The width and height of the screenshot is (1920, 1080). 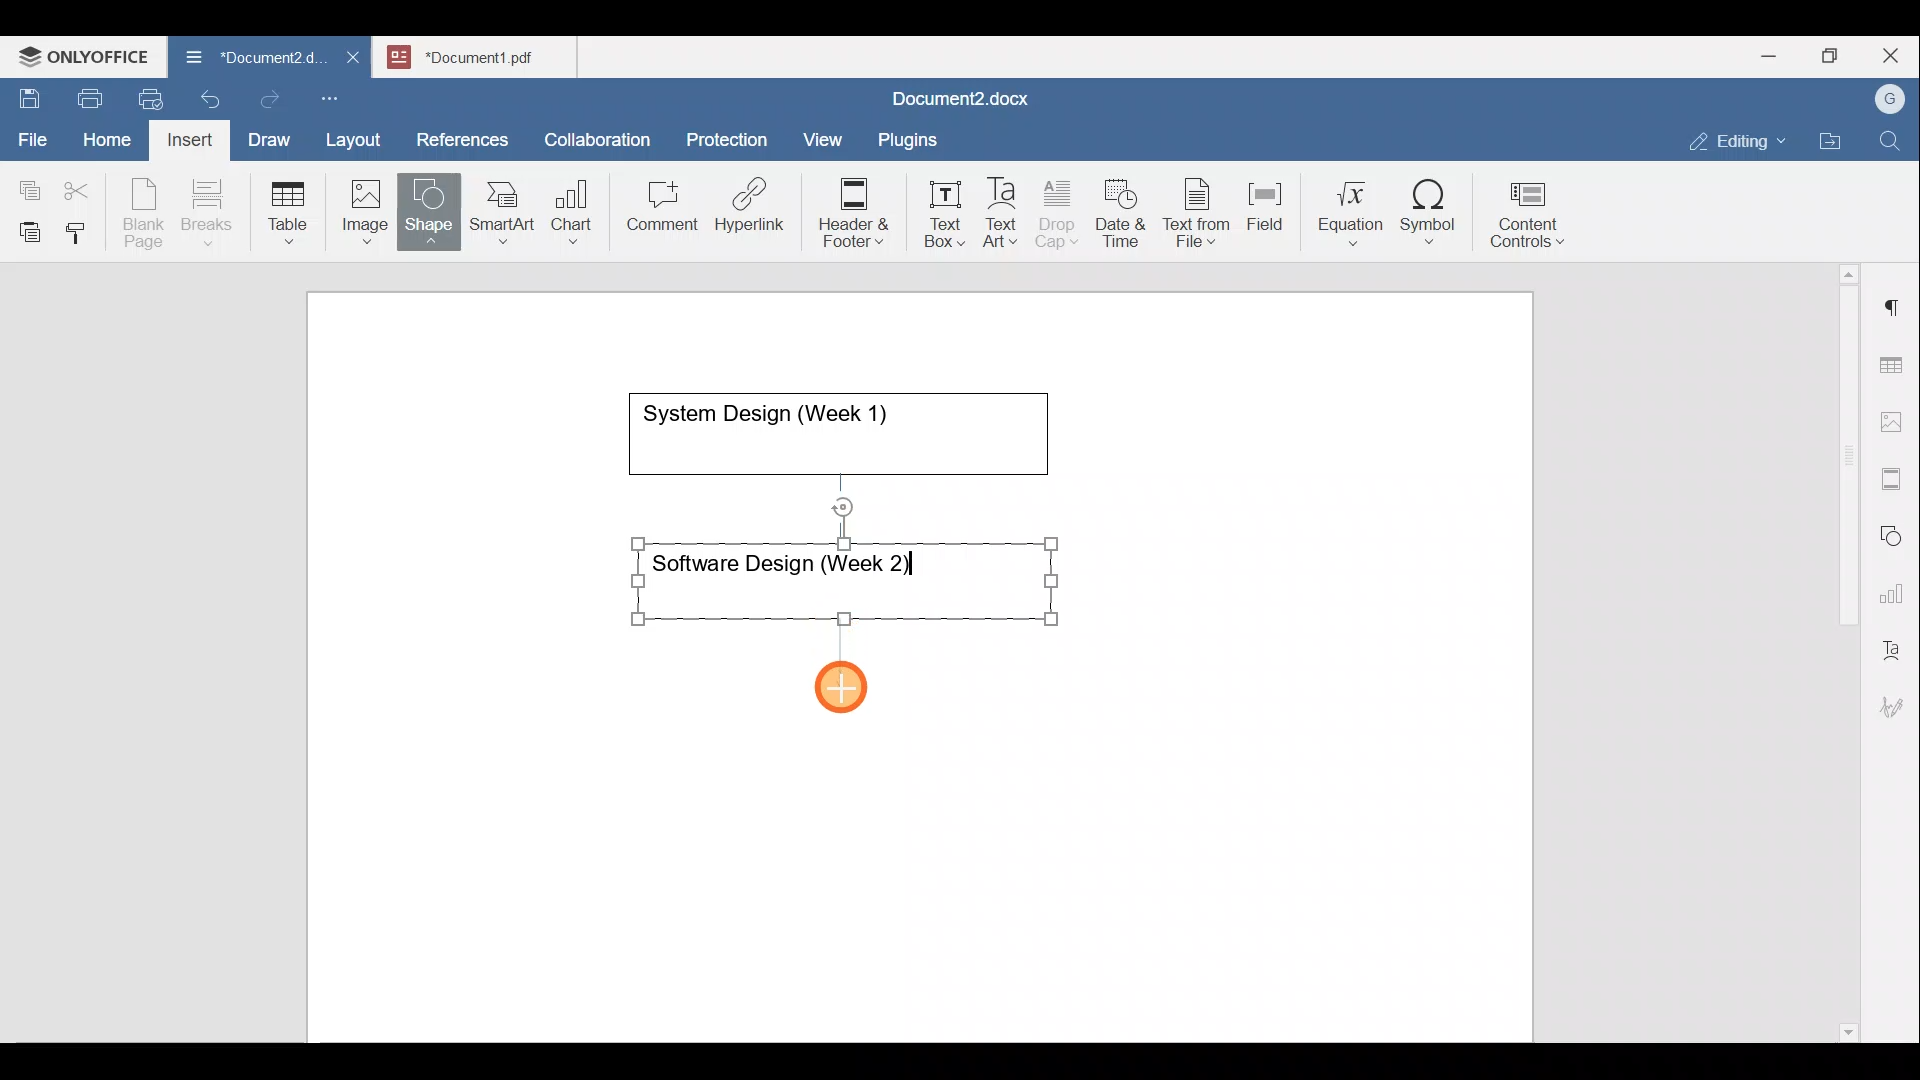 What do you see at coordinates (28, 94) in the screenshot?
I see `Save` at bounding box center [28, 94].